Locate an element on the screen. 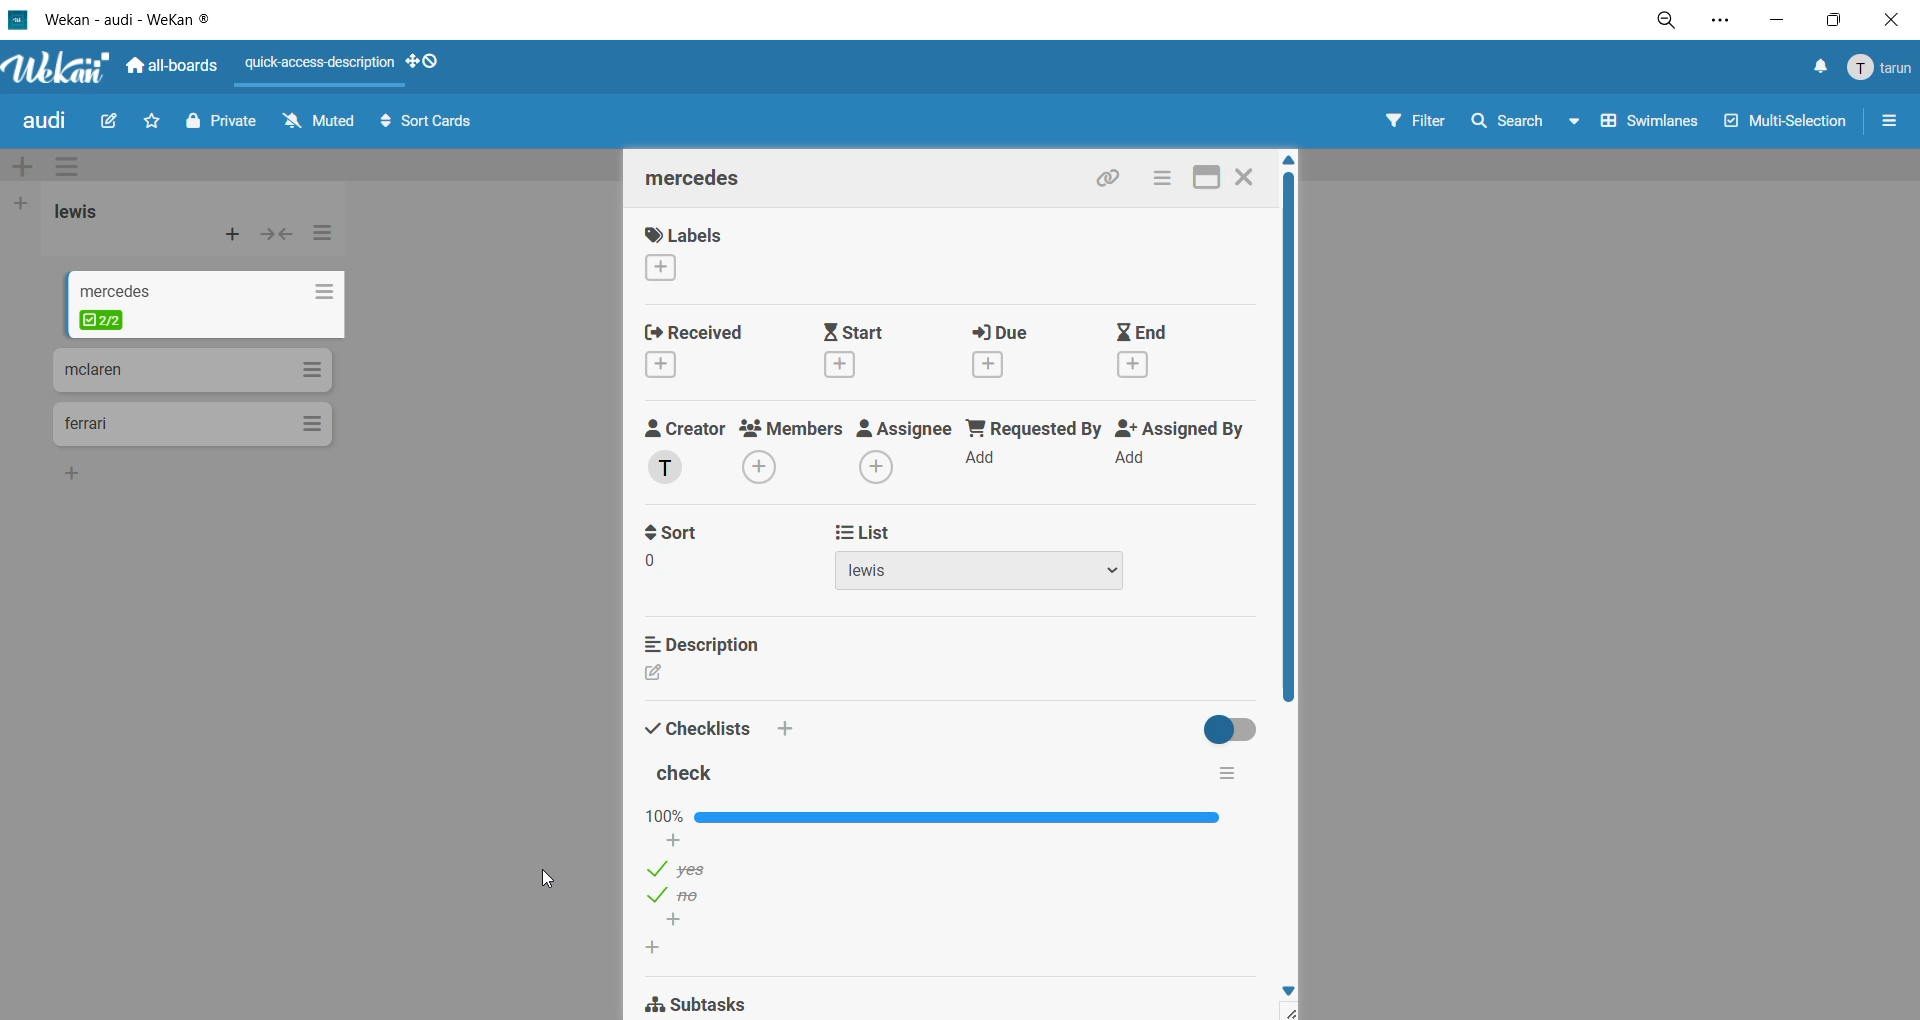  checklist title is located at coordinates (690, 772).